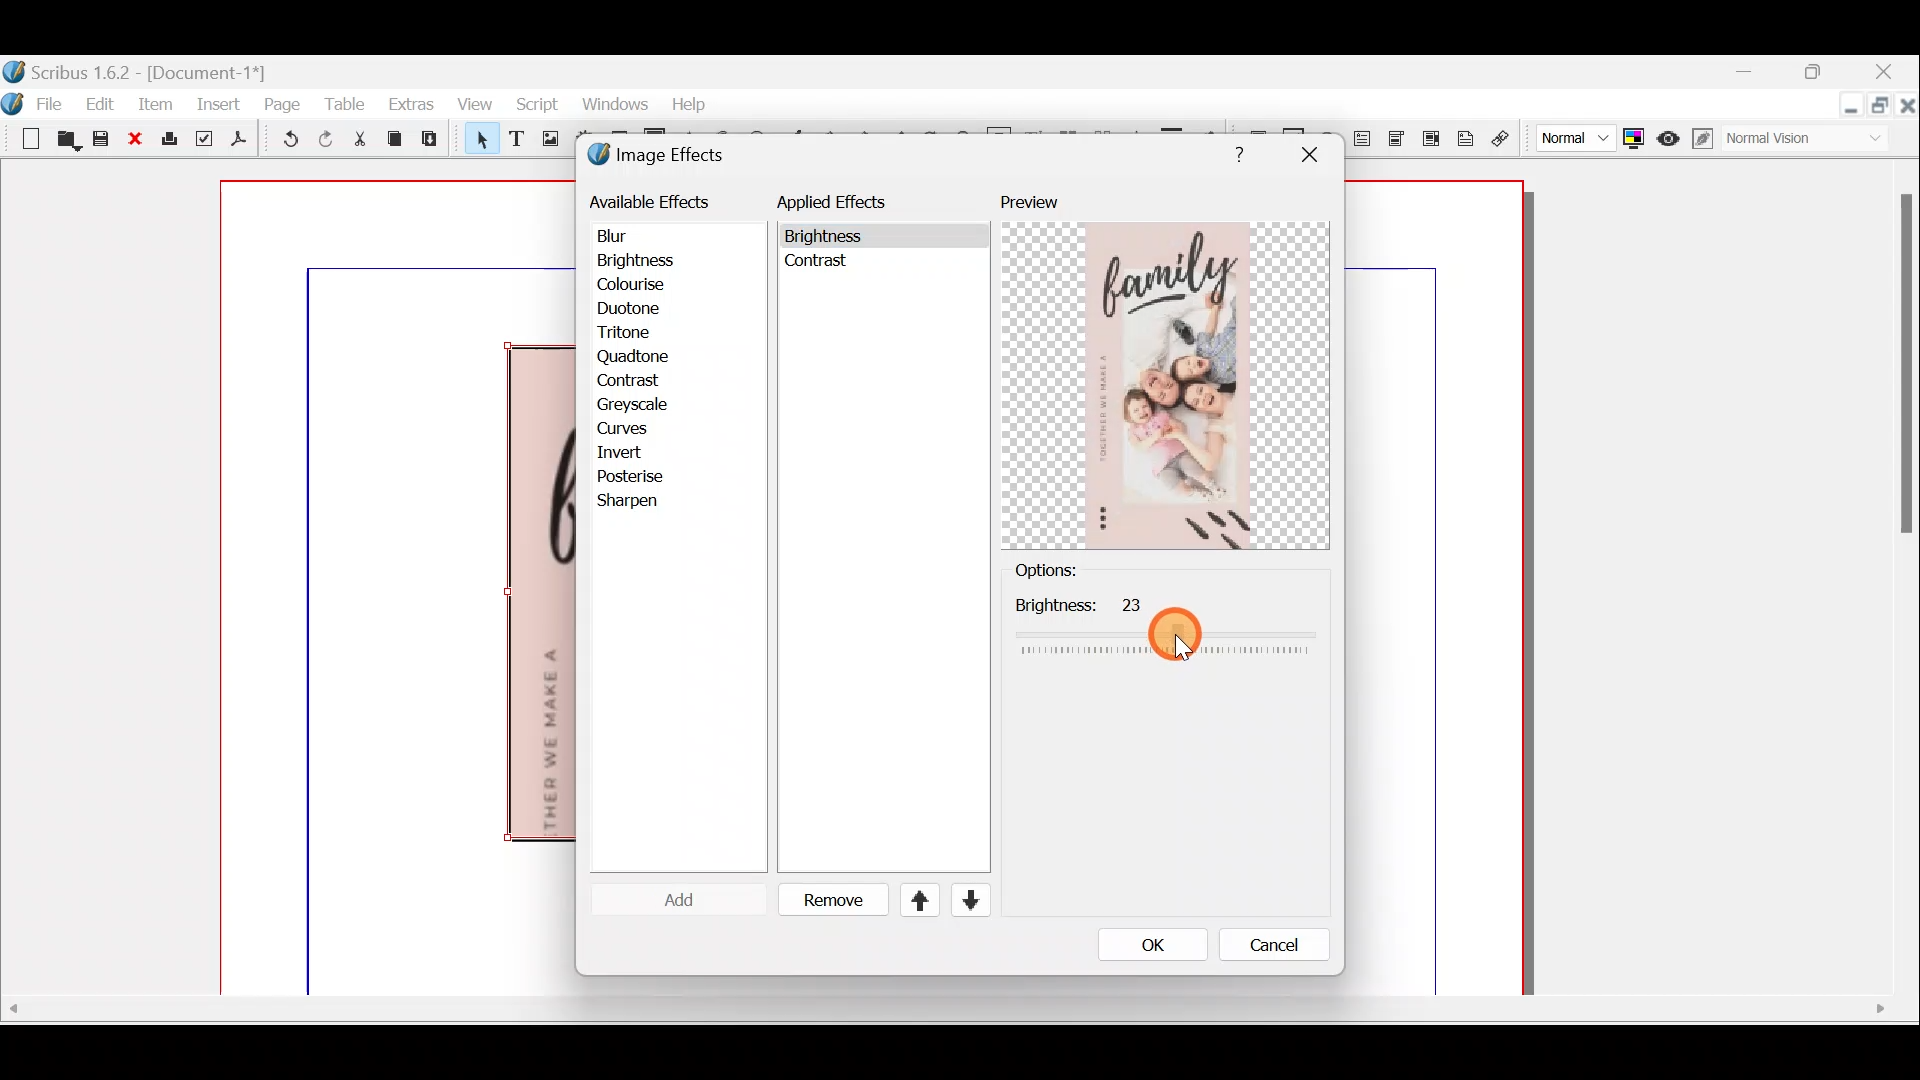 The image size is (1920, 1080). What do you see at coordinates (668, 157) in the screenshot?
I see `Image effects` at bounding box center [668, 157].